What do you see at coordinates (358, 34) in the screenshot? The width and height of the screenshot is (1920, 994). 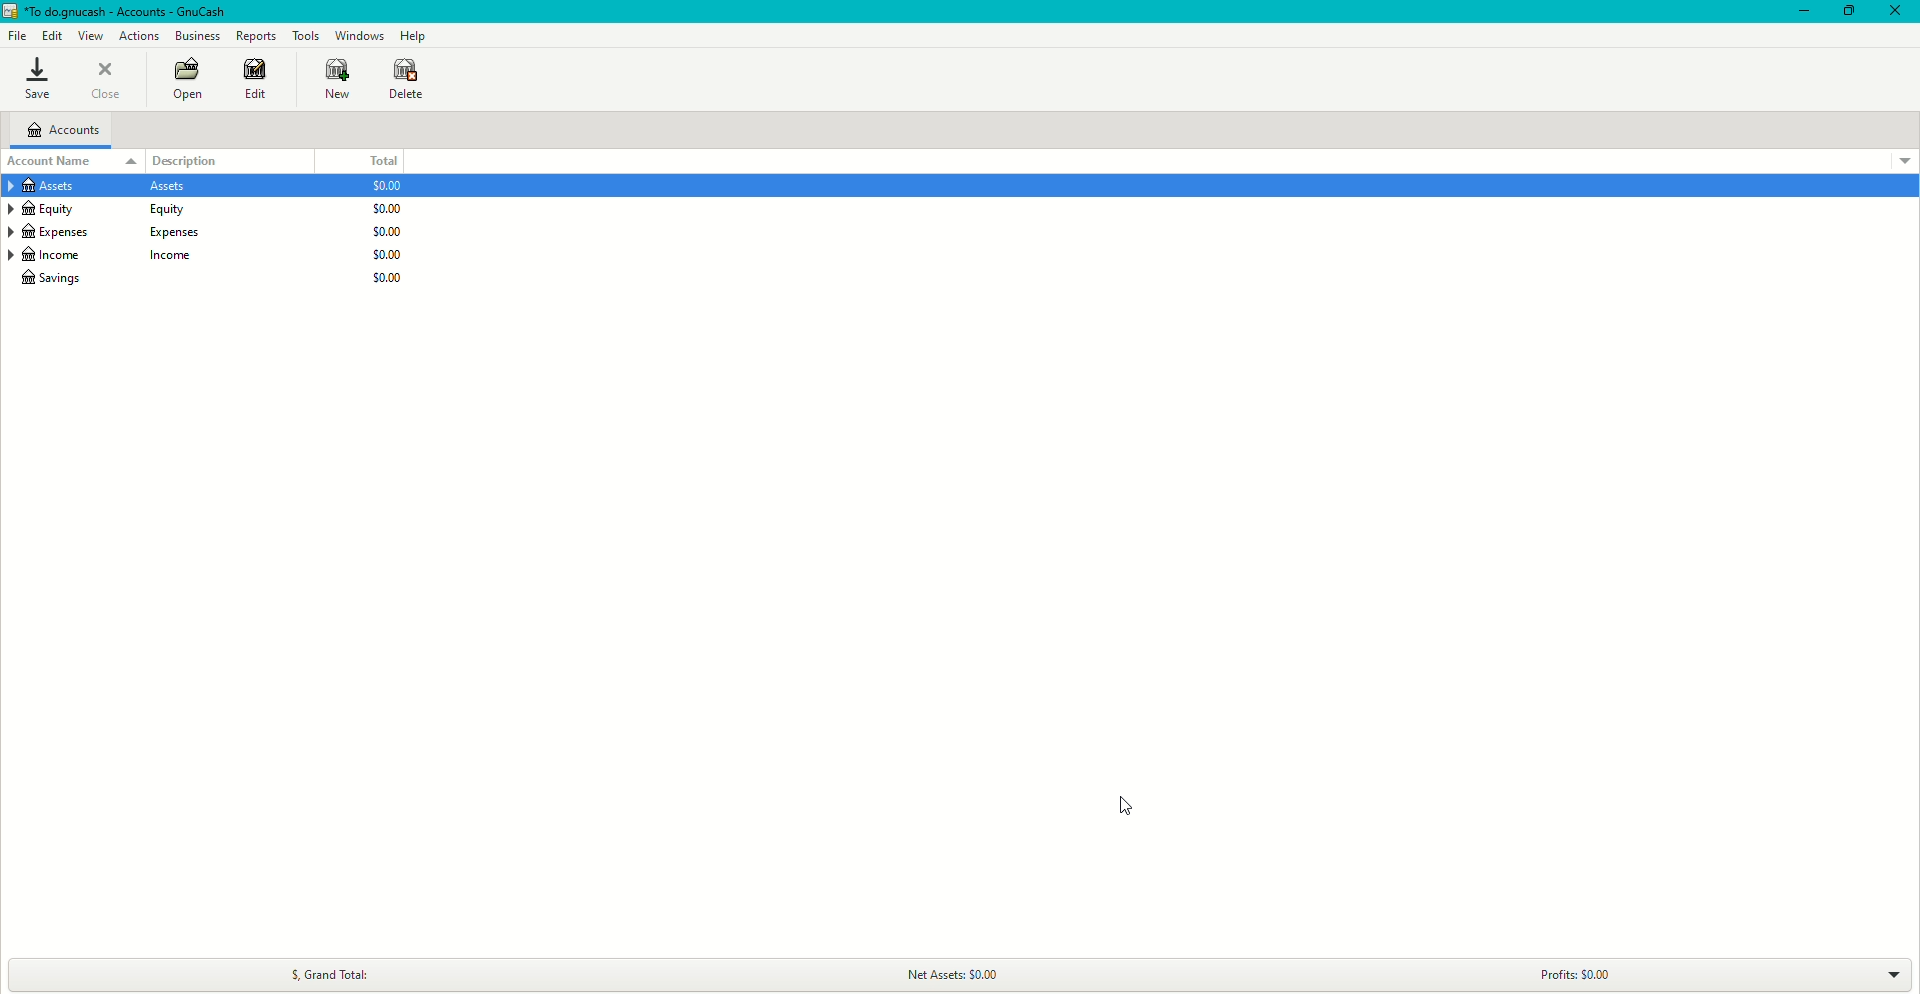 I see `Windows` at bounding box center [358, 34].